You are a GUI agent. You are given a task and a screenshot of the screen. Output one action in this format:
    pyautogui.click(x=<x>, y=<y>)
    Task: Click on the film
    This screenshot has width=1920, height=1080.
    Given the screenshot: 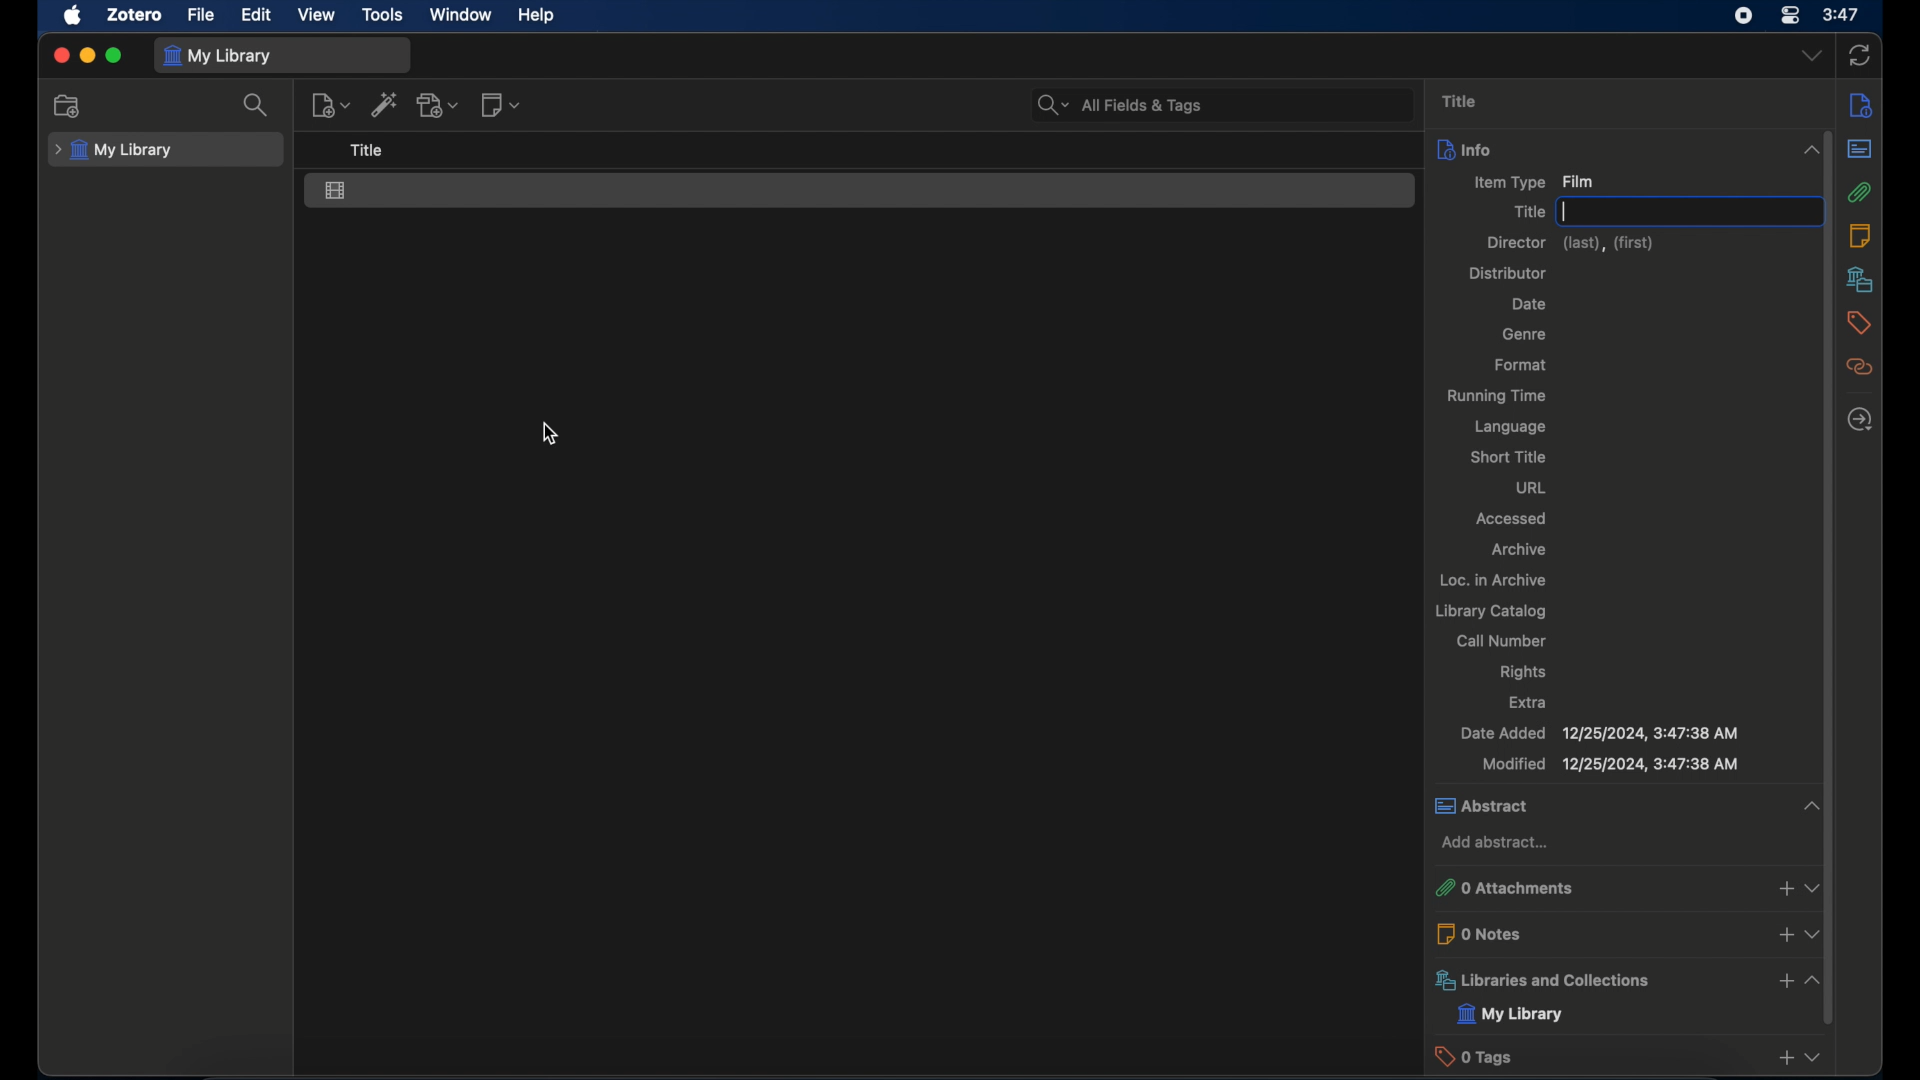 What is the action you would take?
    pyautogui.click(x=336, y=191)
    